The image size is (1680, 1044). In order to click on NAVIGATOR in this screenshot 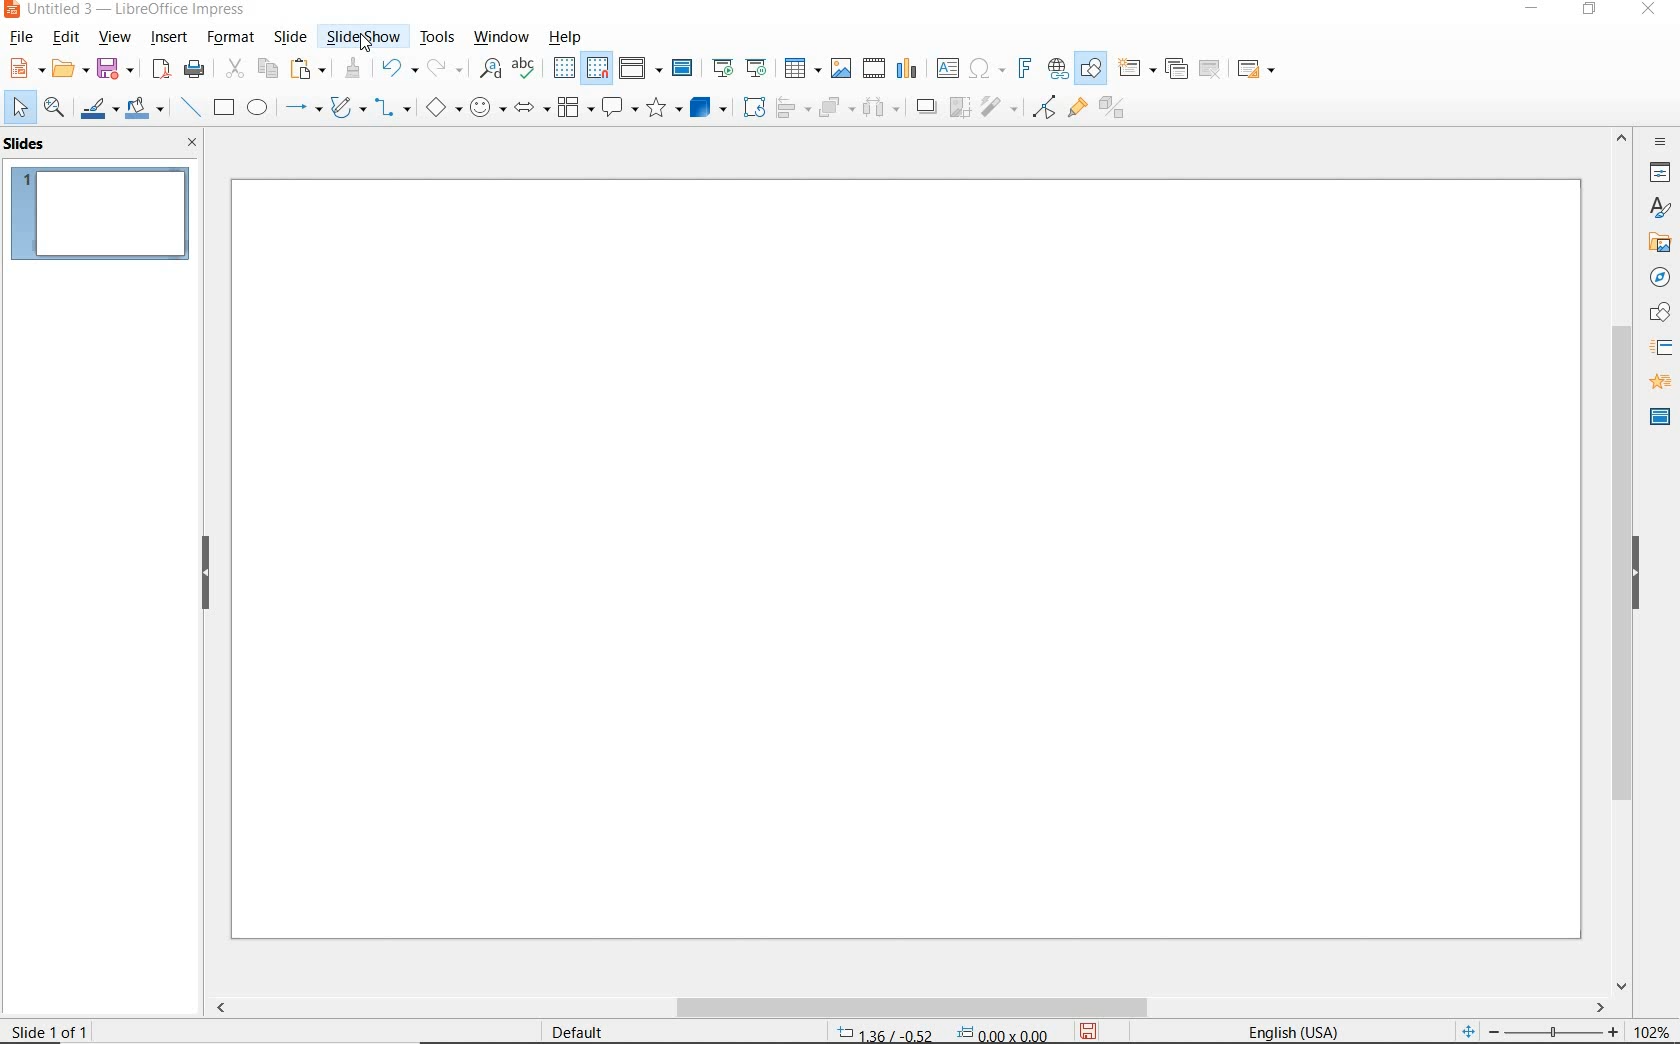, I will do `click(1659, 279)`.